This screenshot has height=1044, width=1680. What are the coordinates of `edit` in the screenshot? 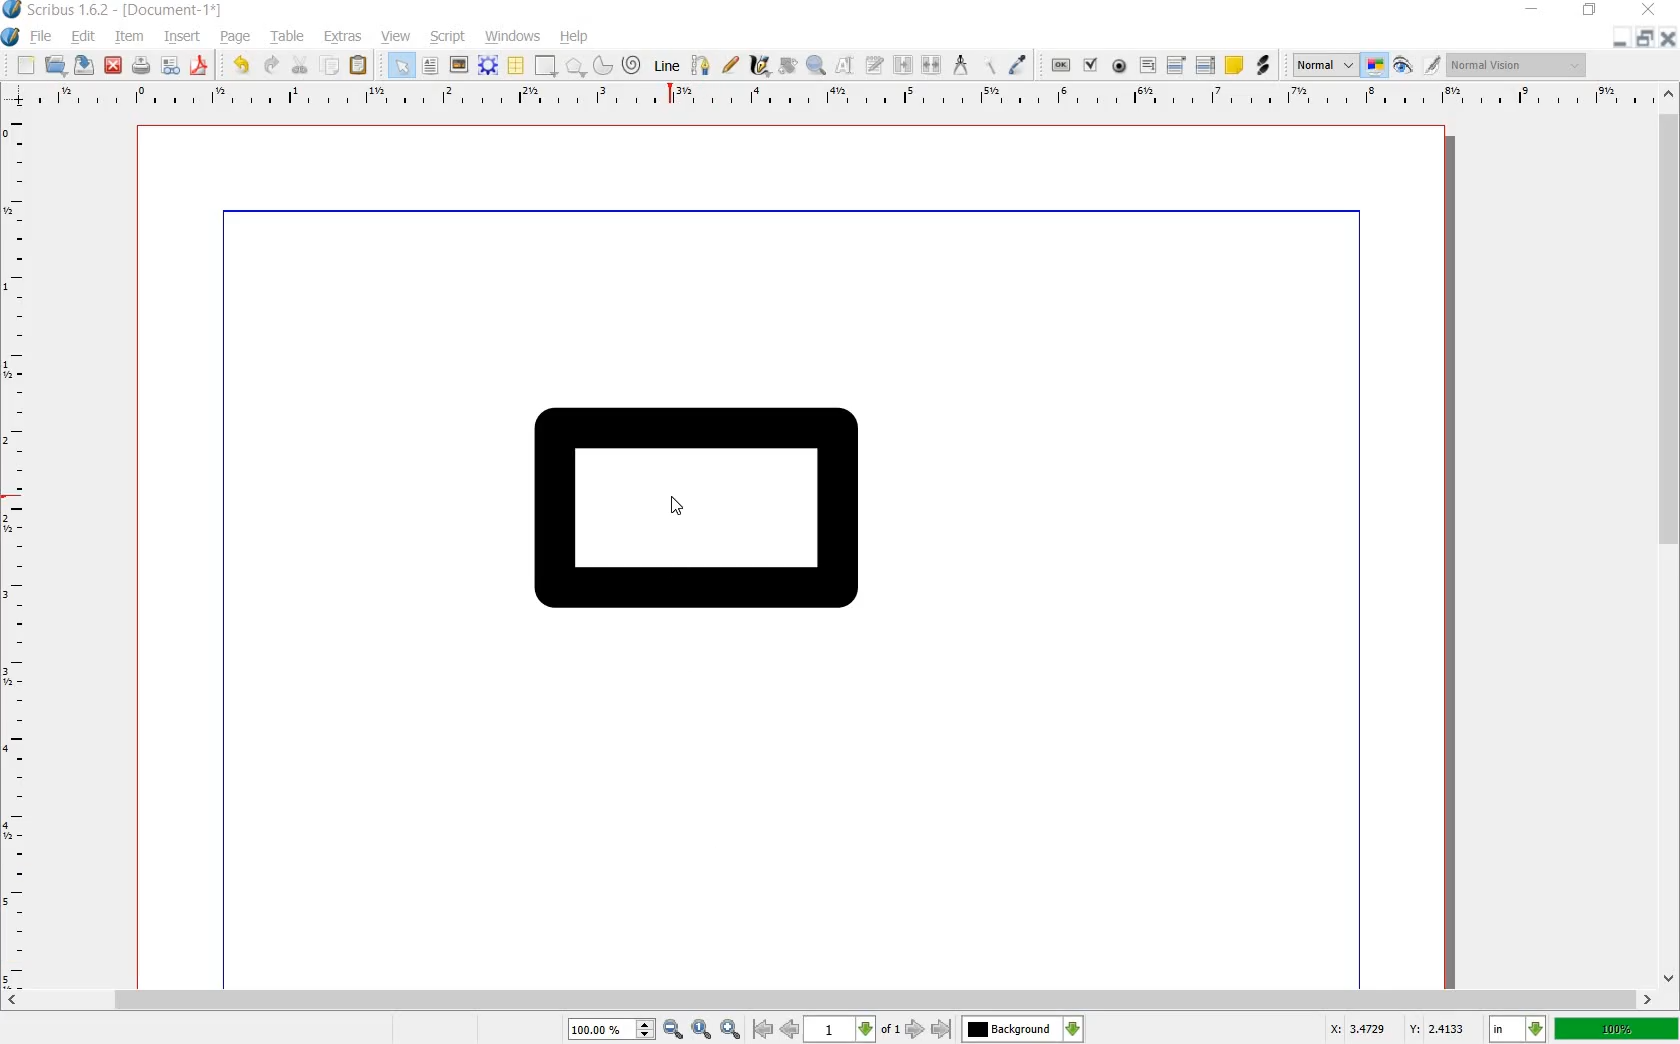 It's located at (82, 37).